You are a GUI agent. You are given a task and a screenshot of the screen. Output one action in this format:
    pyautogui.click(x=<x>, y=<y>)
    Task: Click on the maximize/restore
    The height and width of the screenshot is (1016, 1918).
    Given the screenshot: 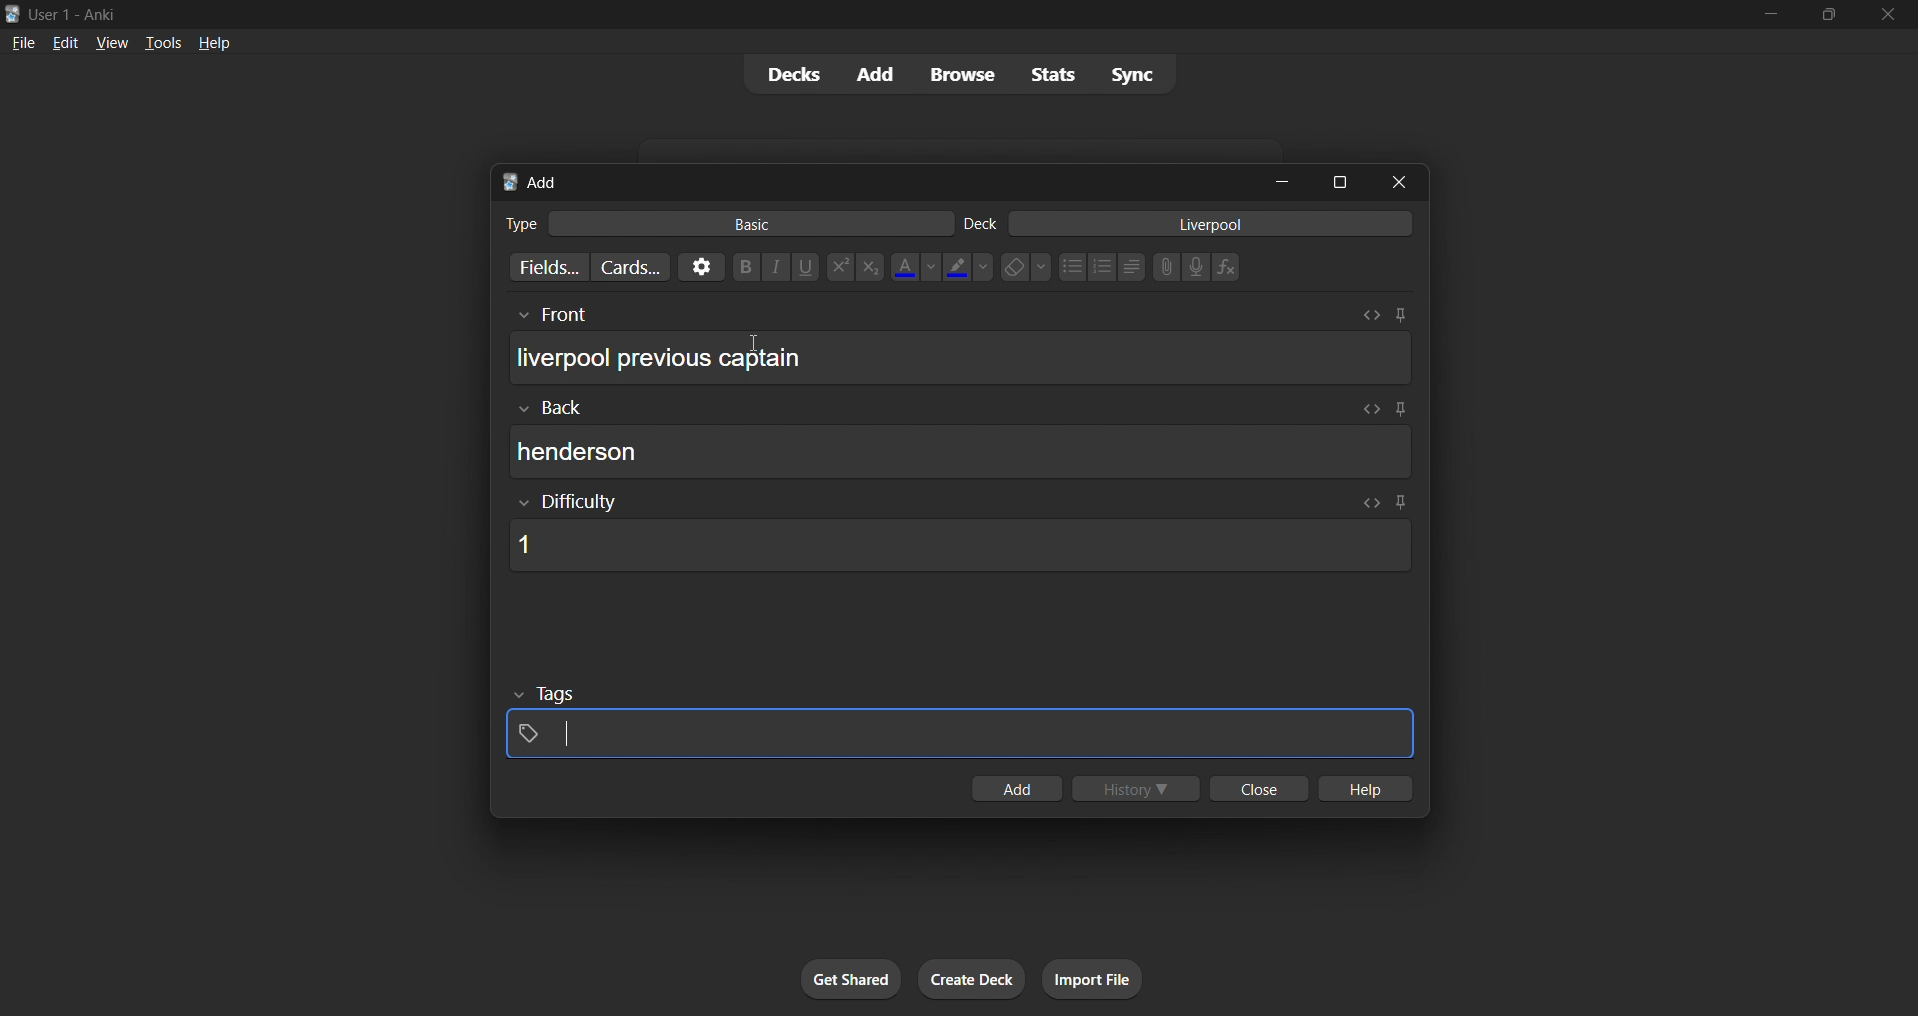 What is the action you would take?
    pyautogui.click(x=1829, y=15)
    